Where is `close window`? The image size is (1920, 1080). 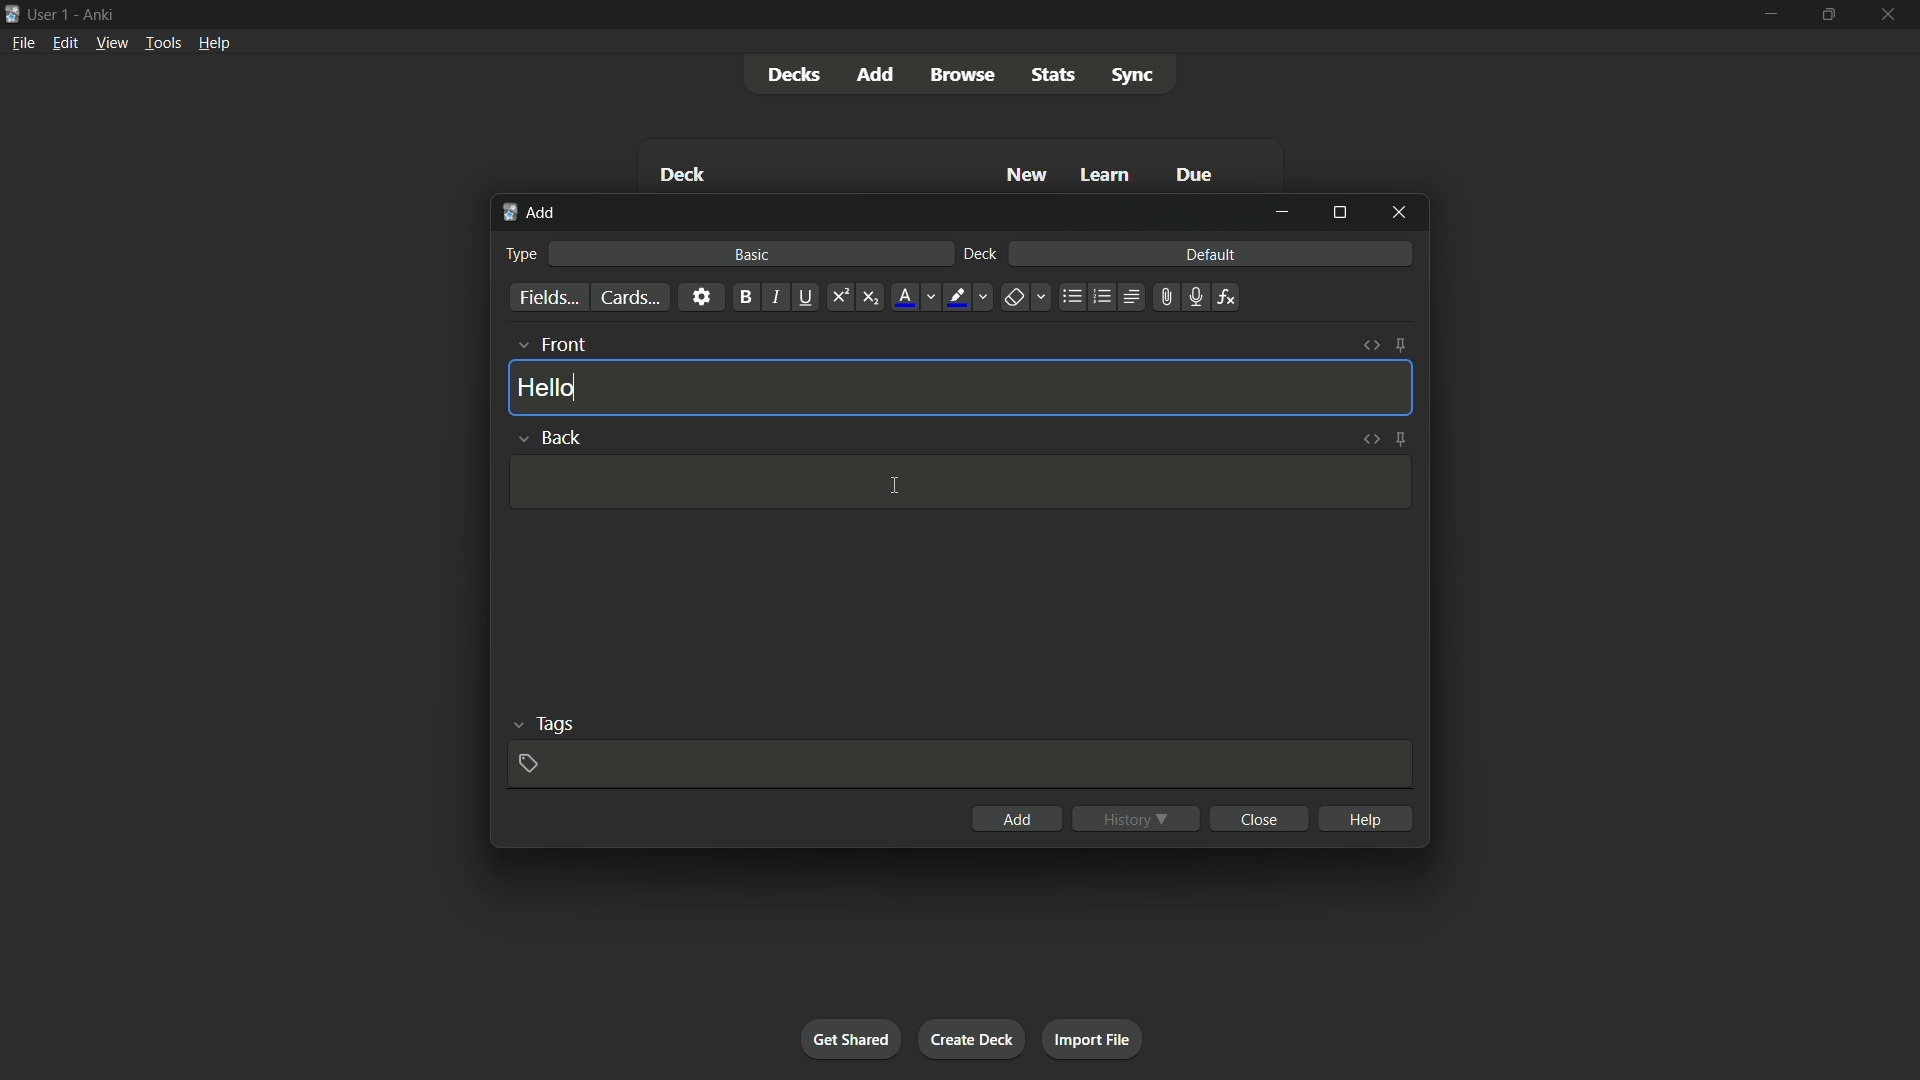
close window is located at coordinates (1399, 213).